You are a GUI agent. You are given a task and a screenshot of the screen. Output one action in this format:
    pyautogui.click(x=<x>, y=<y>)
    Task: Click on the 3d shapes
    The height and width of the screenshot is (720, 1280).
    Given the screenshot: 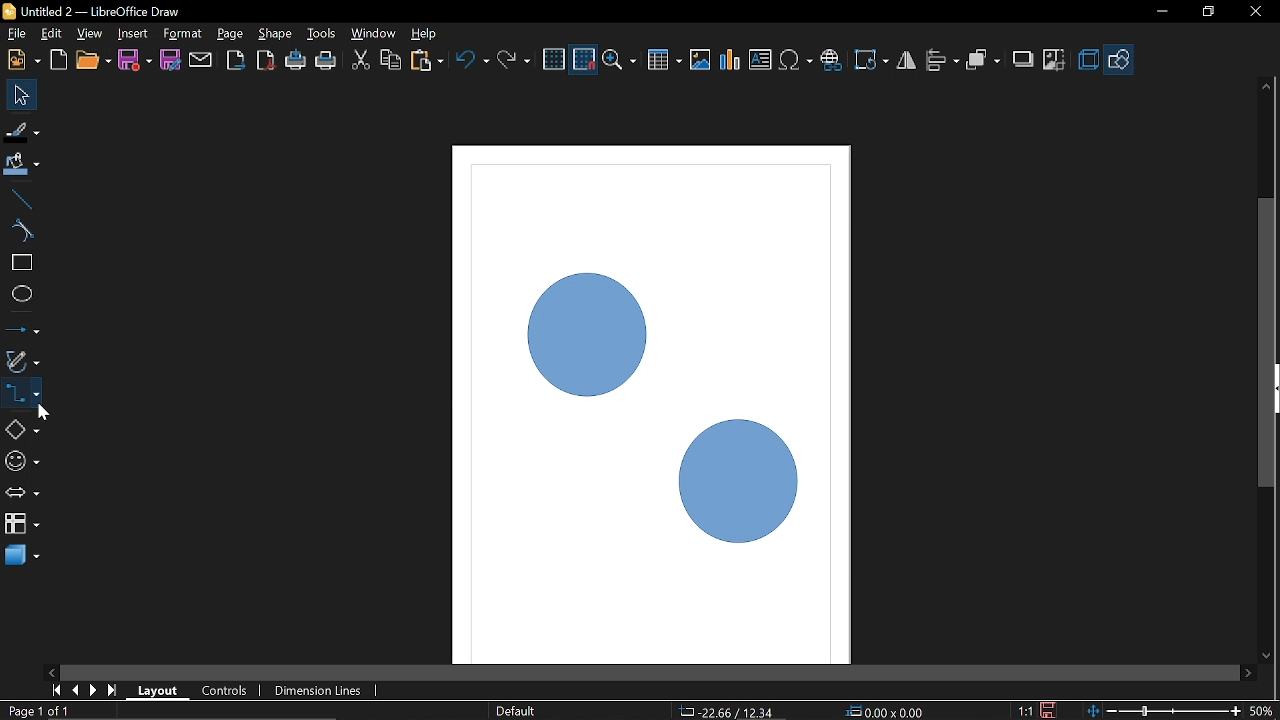 What is the action you would take?
    pyautogui.click(x=21, y=557)
    